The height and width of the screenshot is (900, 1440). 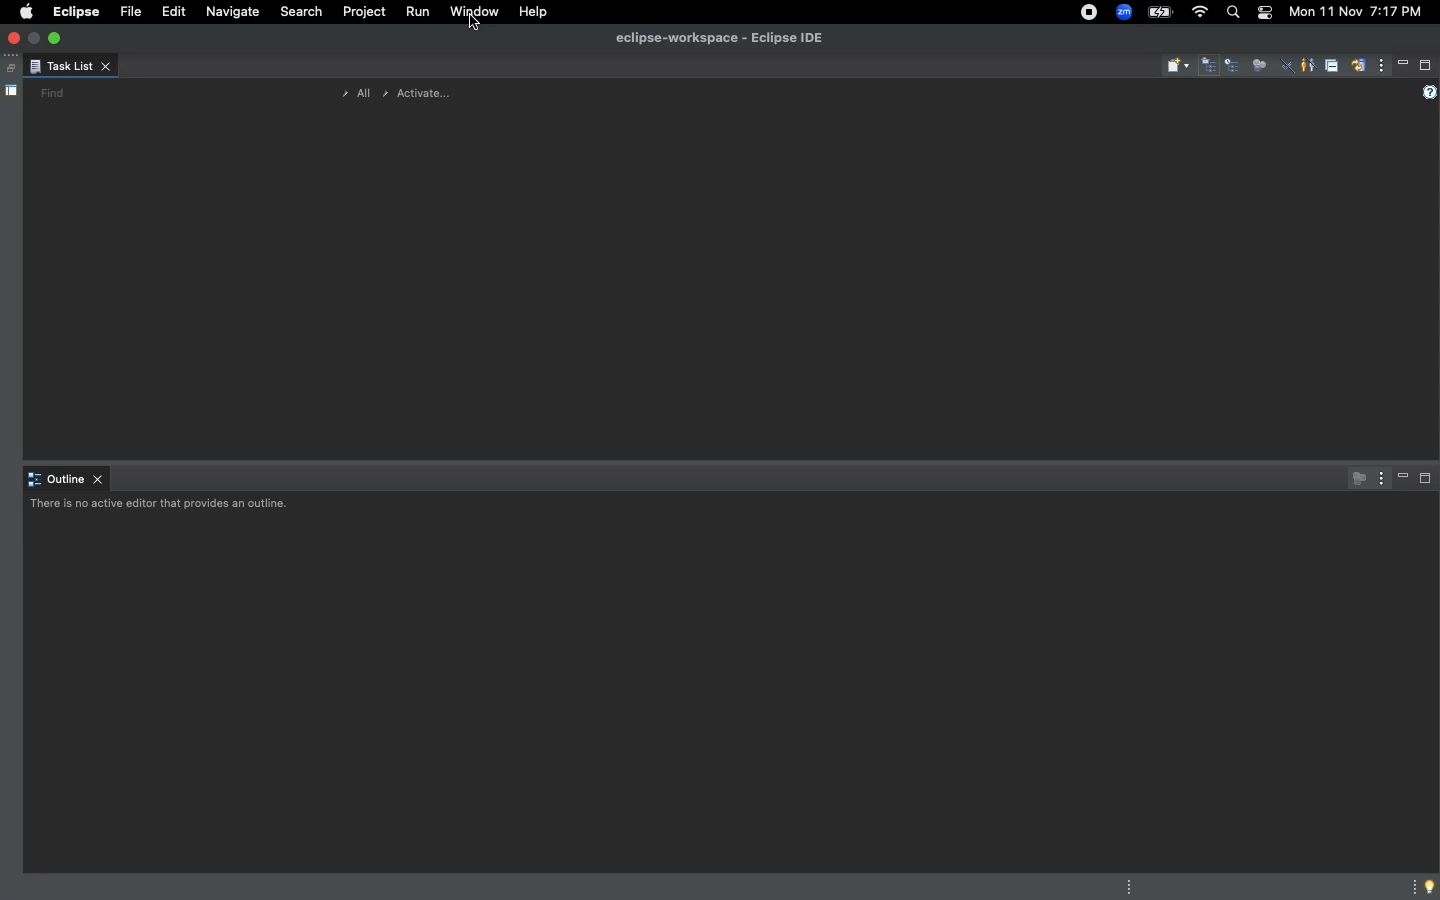 What do you see at coordinates (1259, 63) in the screenshot?
I see `Focus on workweek` at bounding box center [1259, 63].